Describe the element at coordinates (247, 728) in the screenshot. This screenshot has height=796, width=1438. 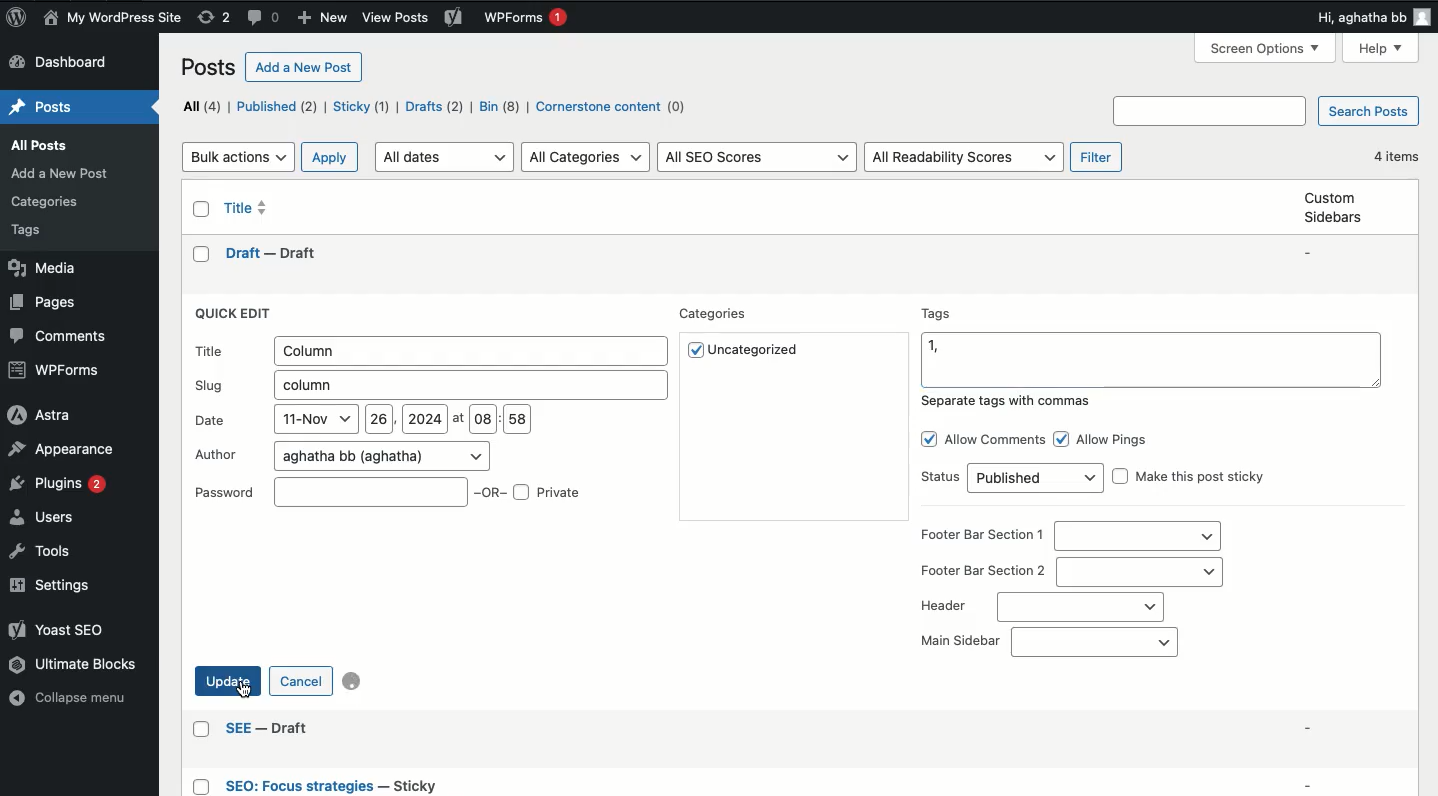
I see `` at that location.